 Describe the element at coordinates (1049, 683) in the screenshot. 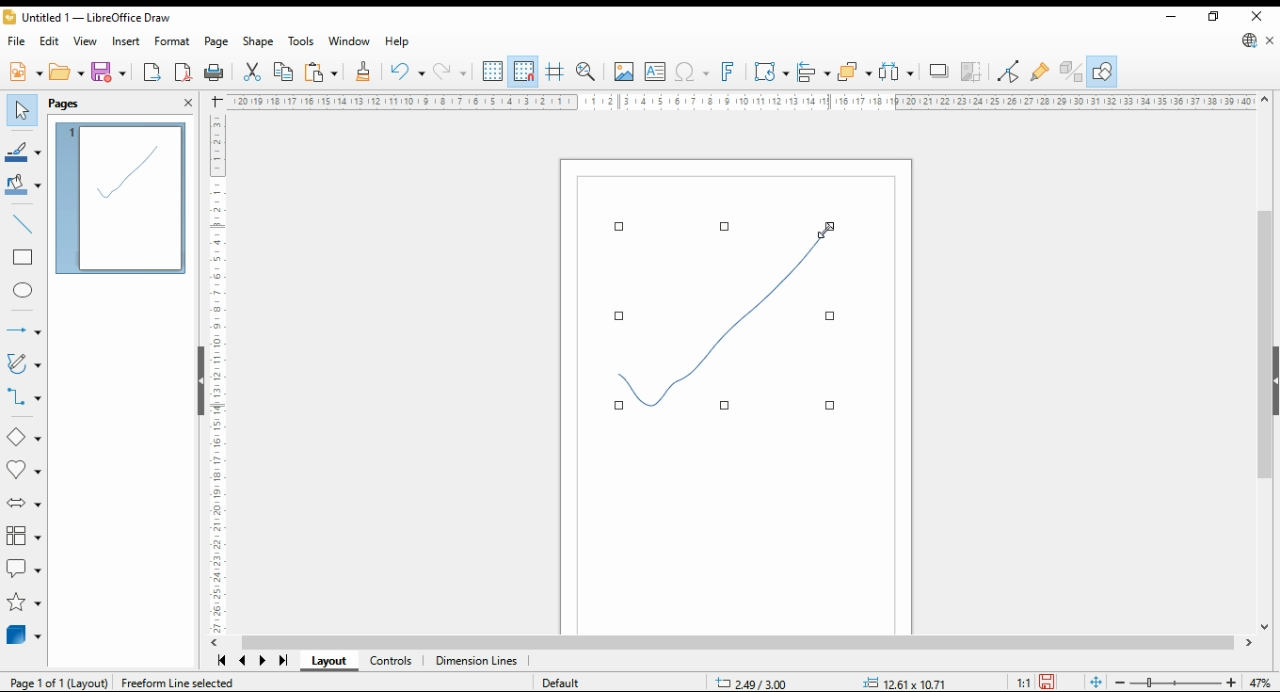

I see `save` at that location.